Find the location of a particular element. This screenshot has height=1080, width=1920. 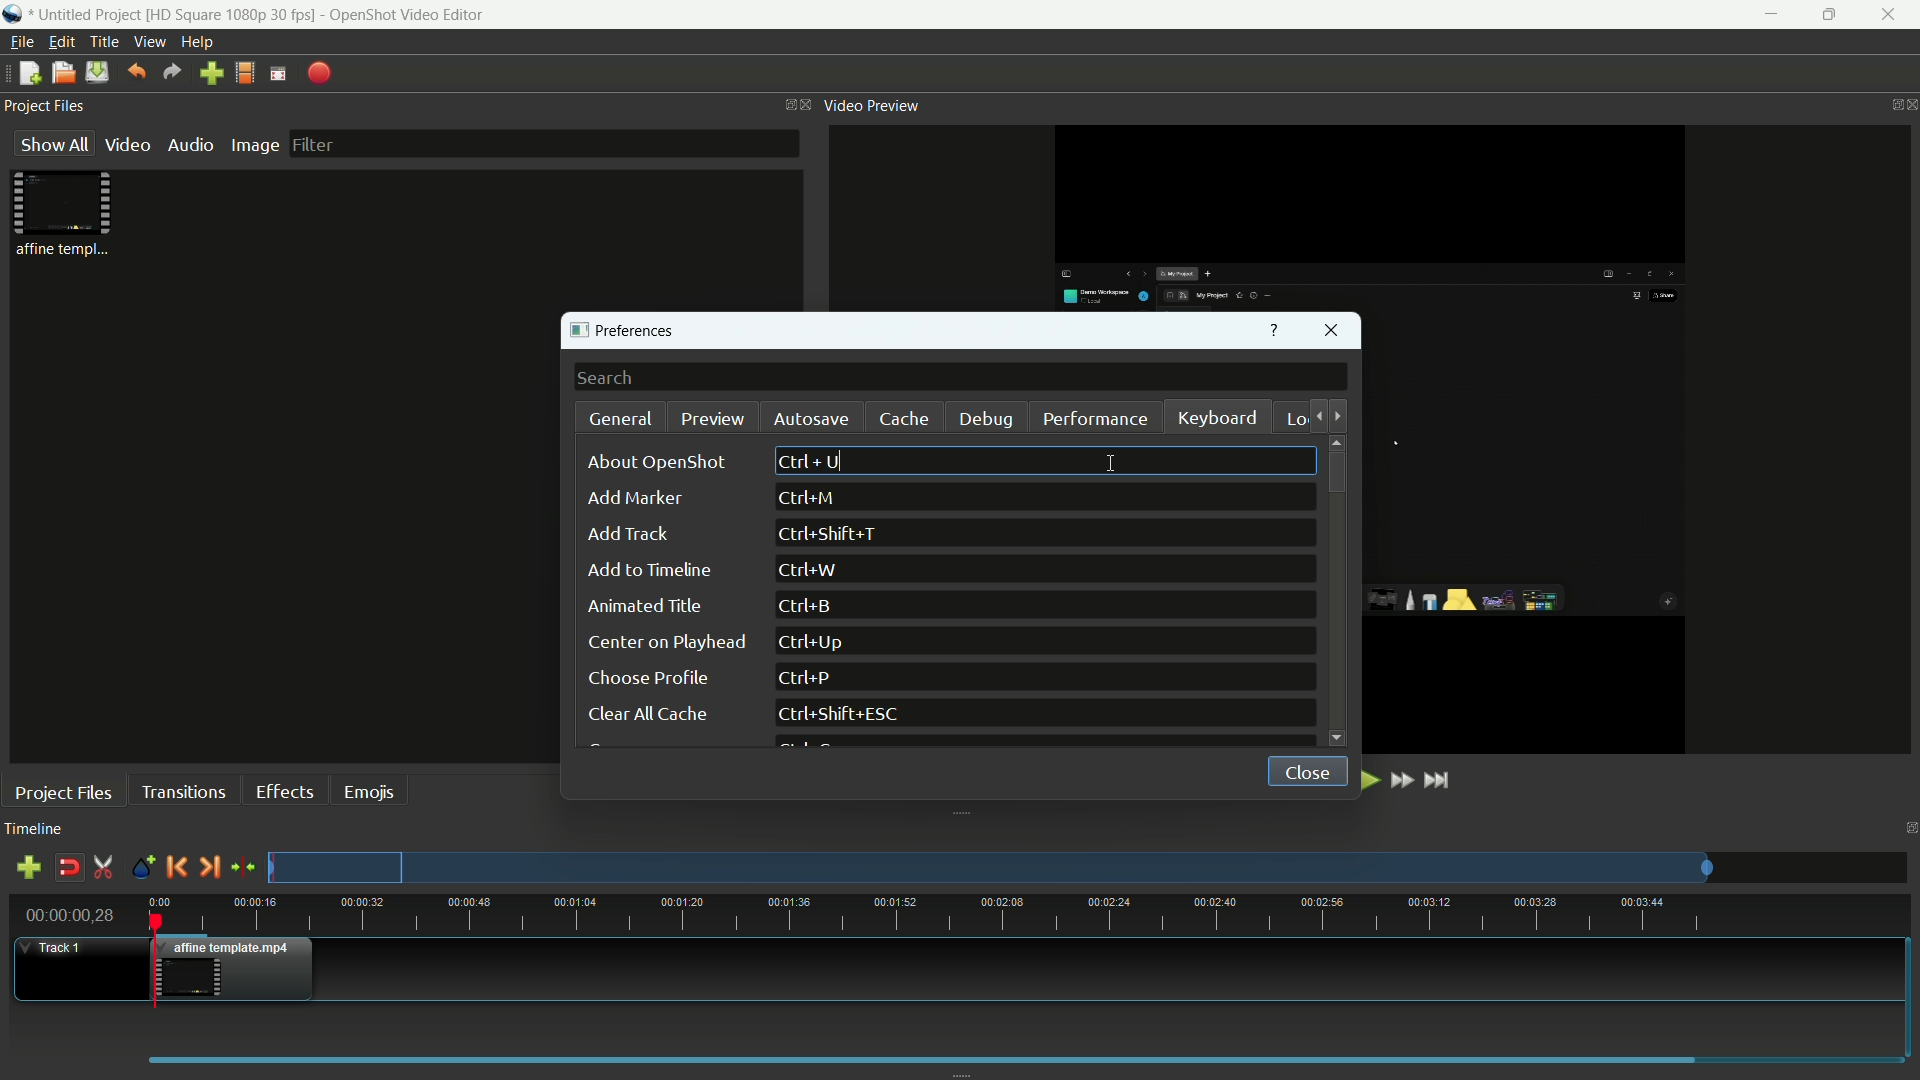

undo is located at coordinates (136, 71).